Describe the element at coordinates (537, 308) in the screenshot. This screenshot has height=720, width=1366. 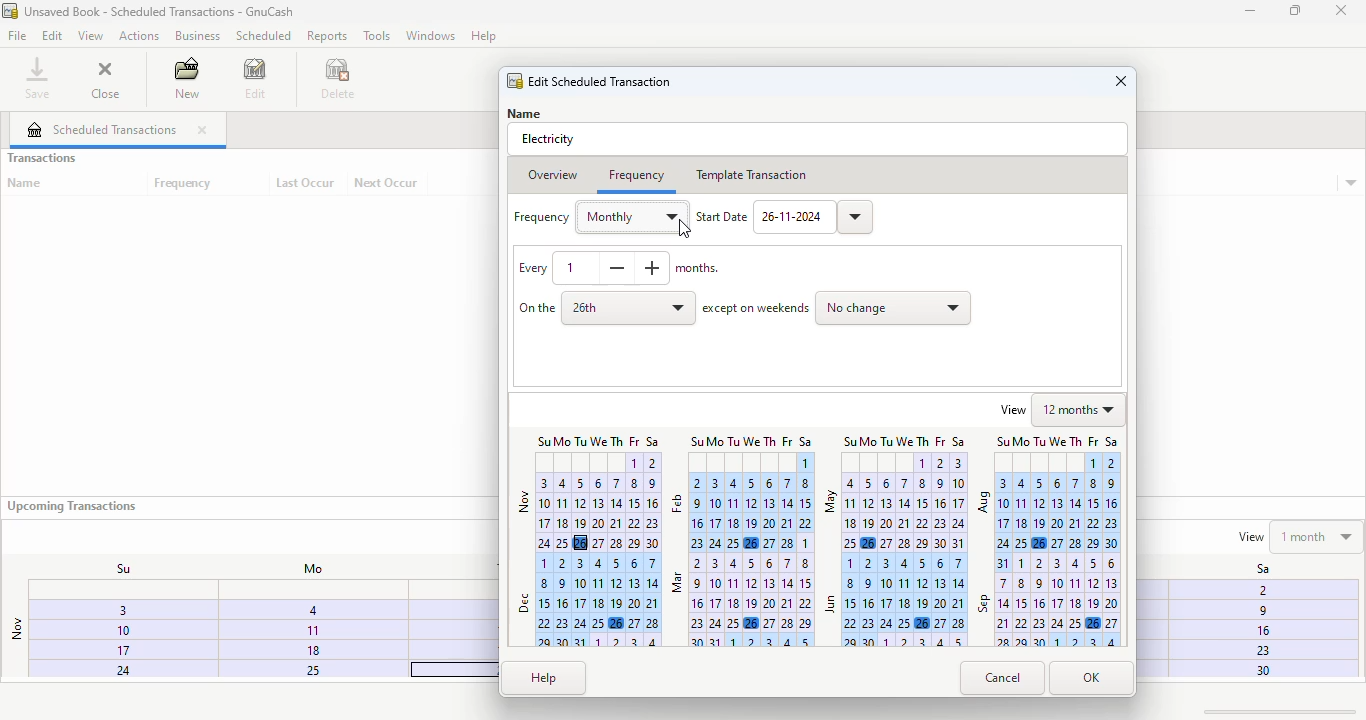
I see `on the` at that location.